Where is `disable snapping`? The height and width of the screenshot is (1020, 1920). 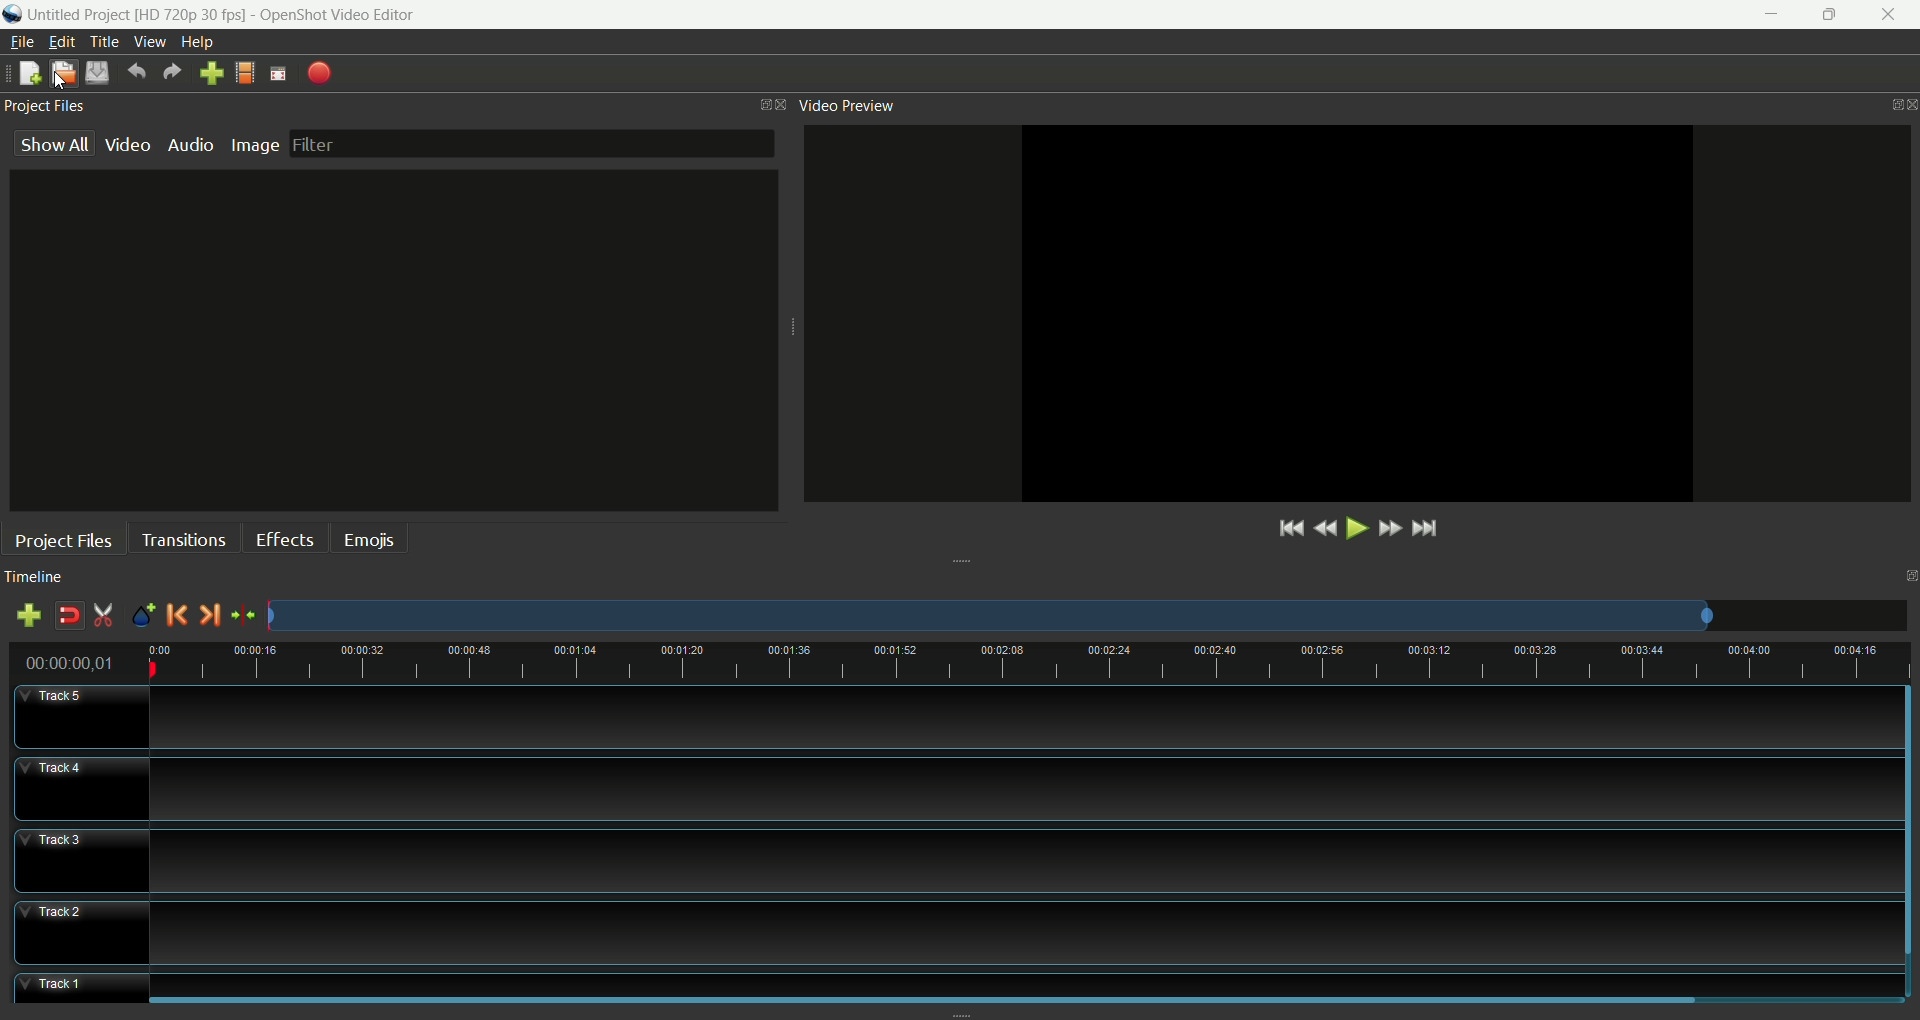
disable snapping is located at coordinates (65, 612).